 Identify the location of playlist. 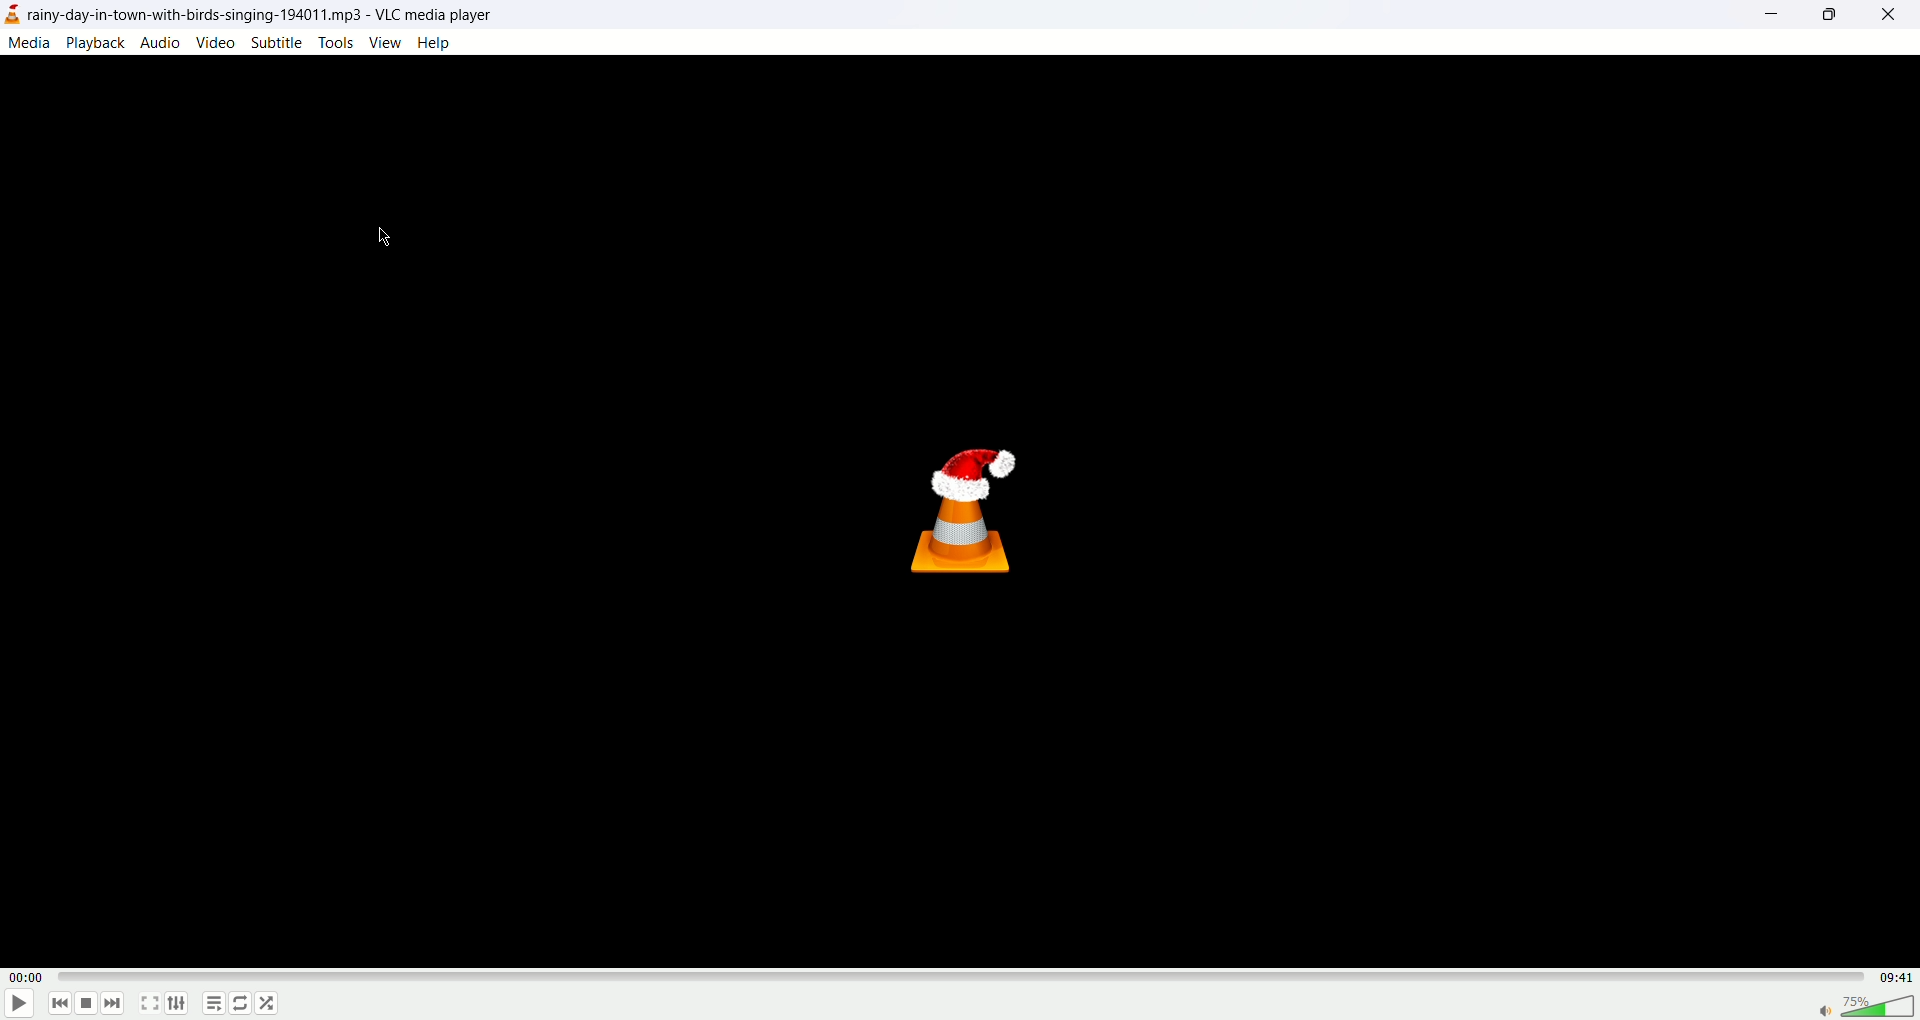
(214, 1003).